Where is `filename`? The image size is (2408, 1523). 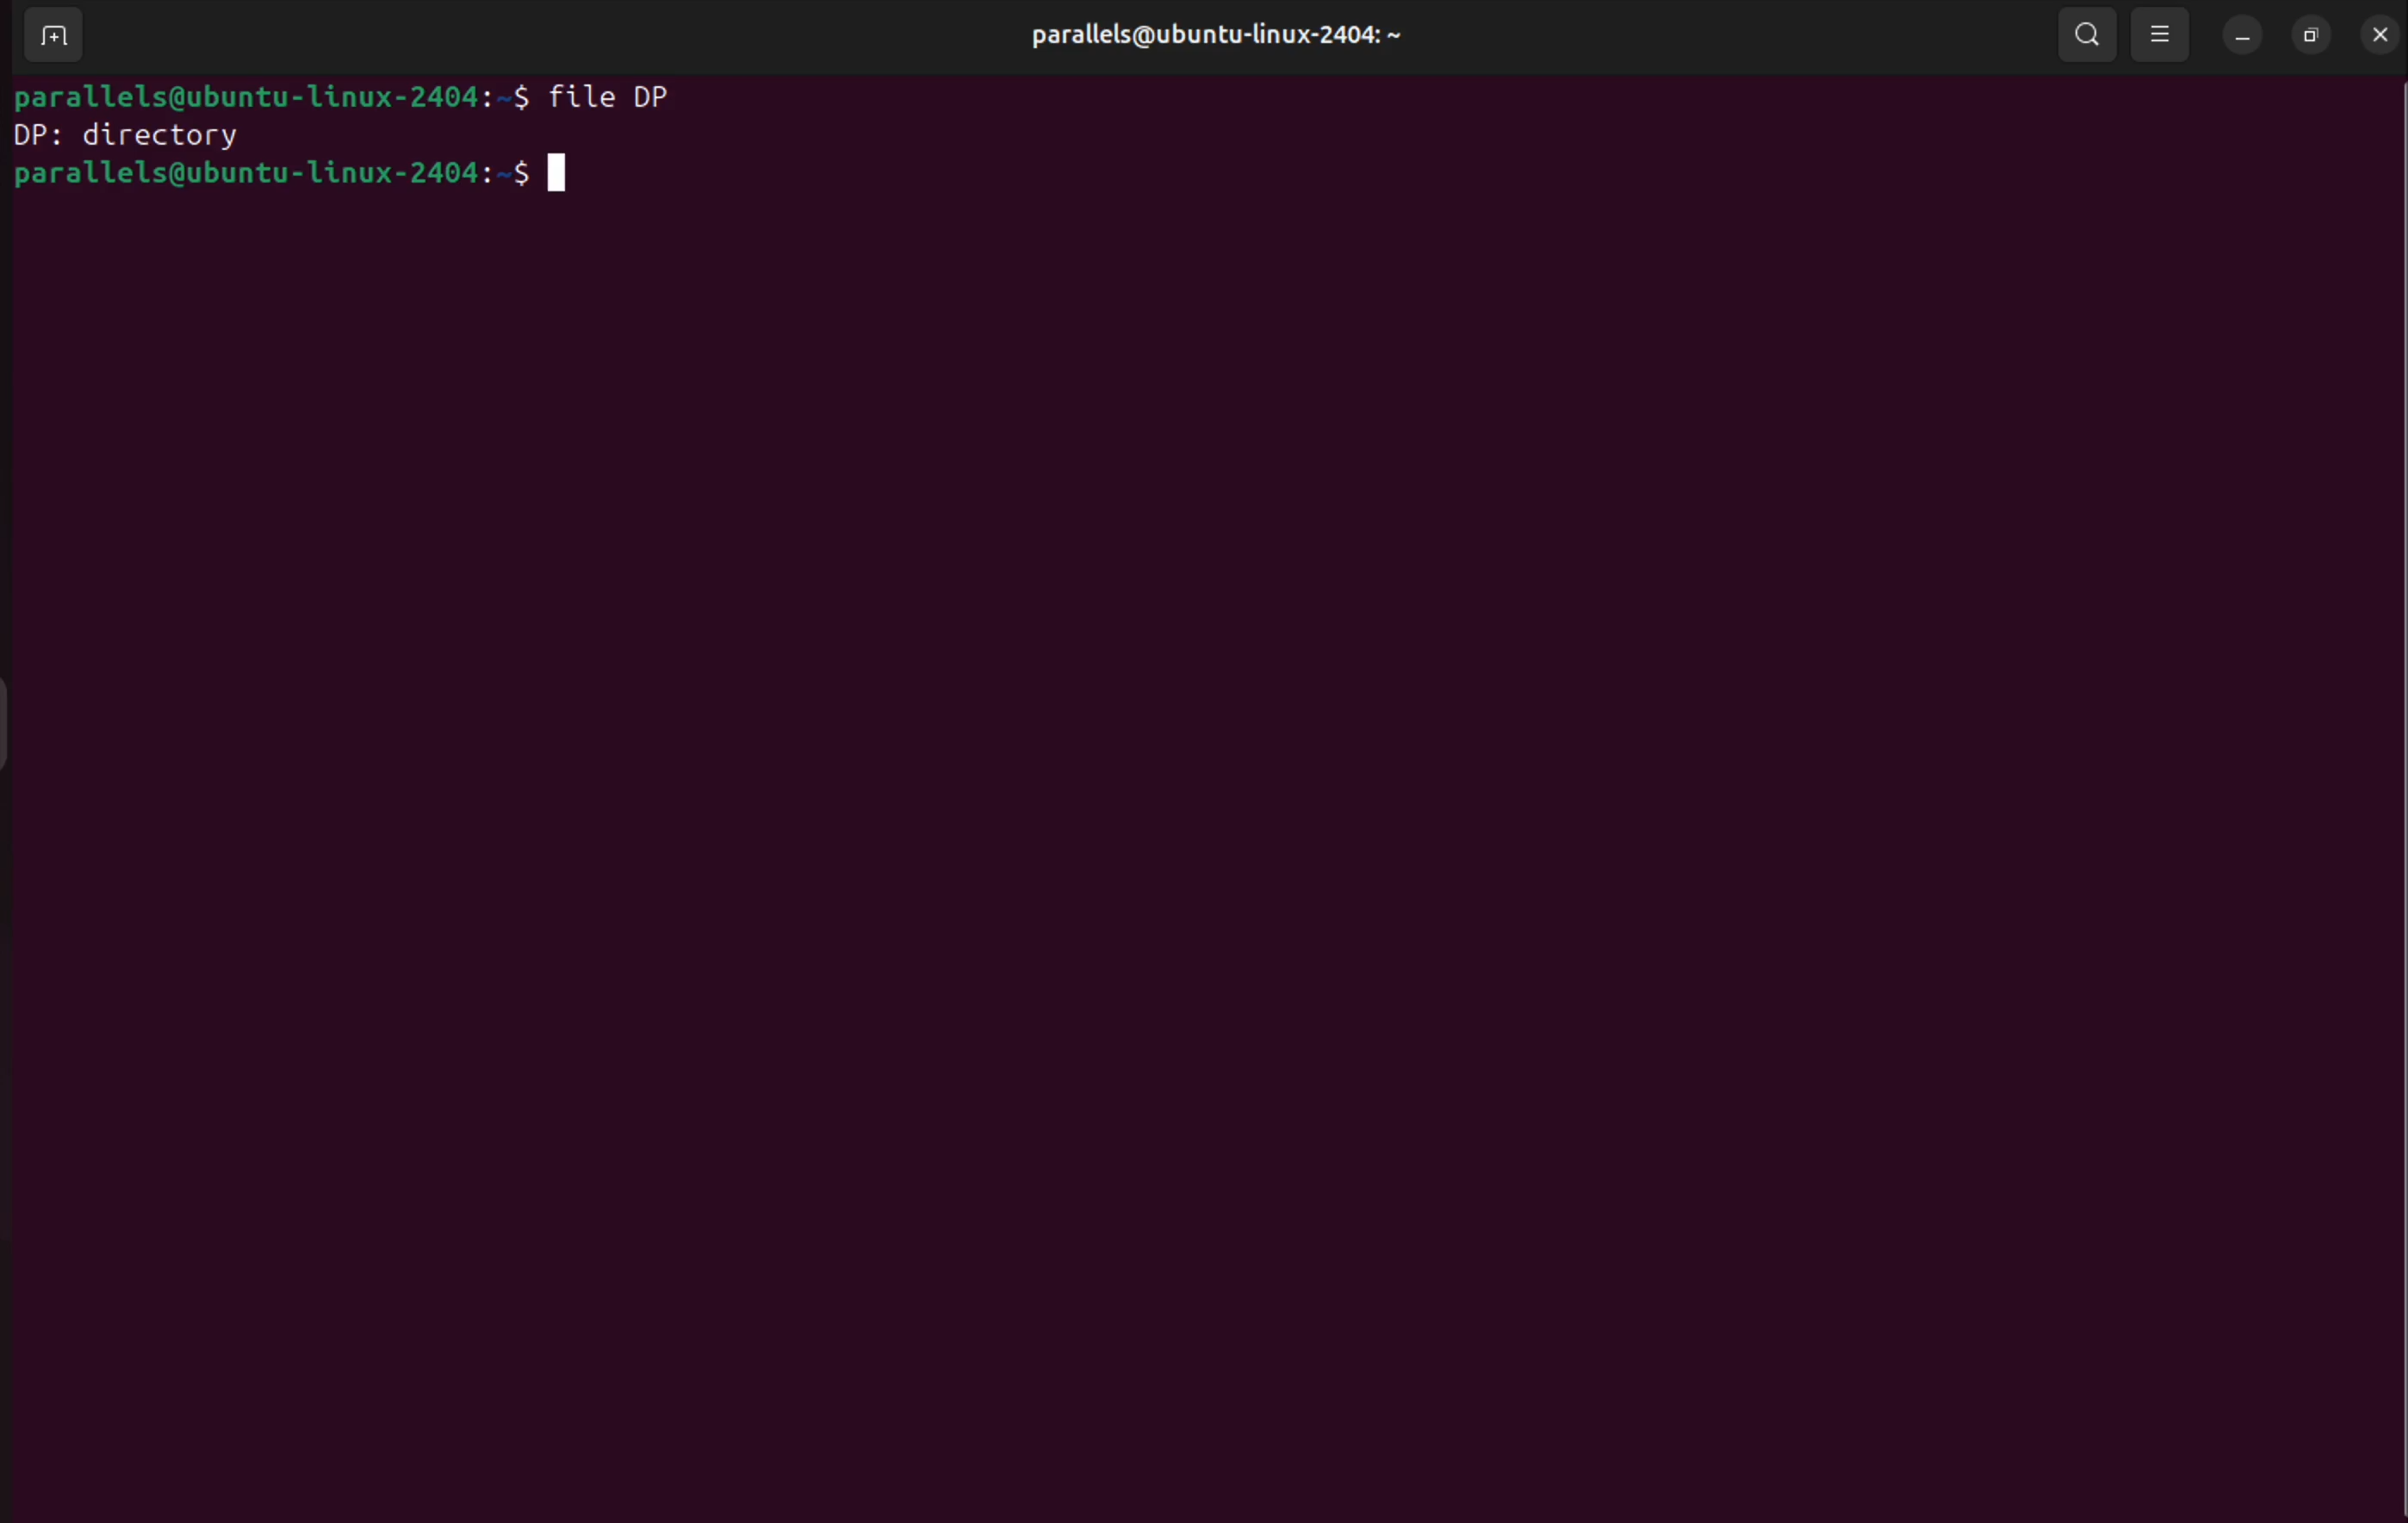
filename is located at coordinates (37, 134).